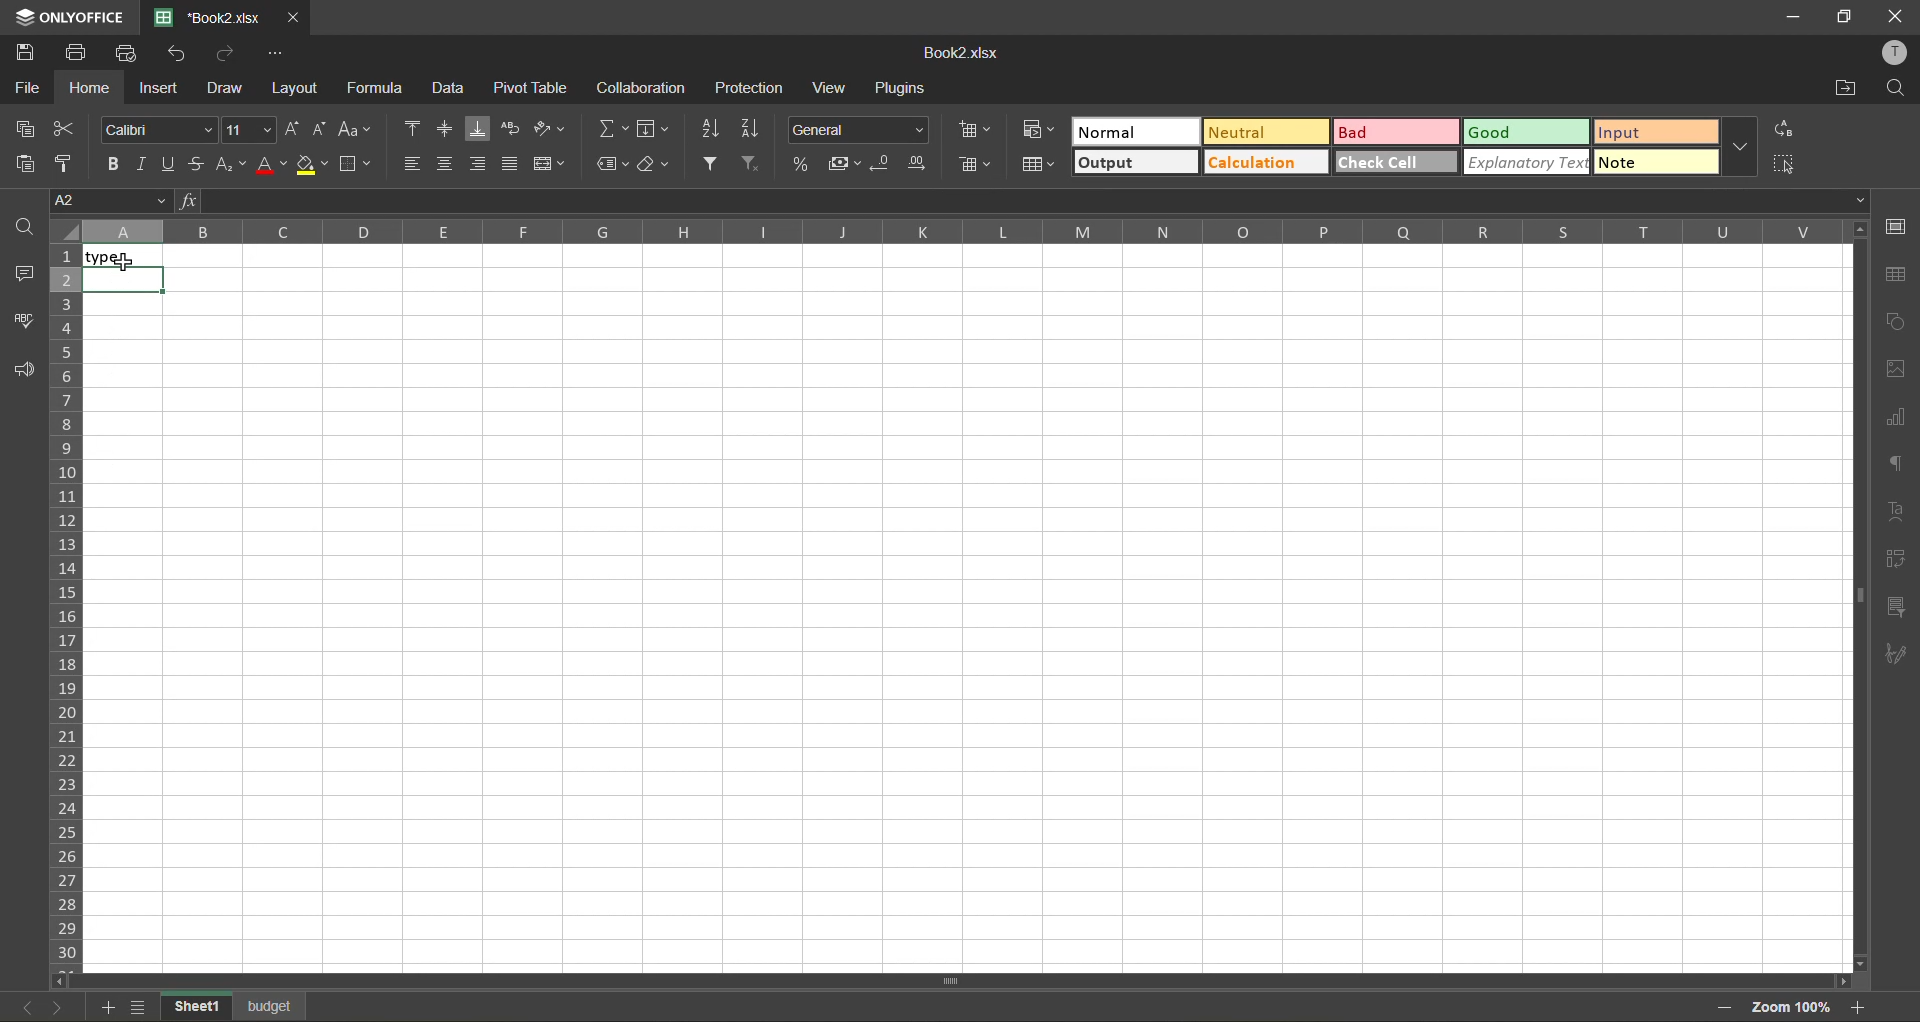 The image size is (1920, 1022). I want to click on check cell, so click(1397, 164).